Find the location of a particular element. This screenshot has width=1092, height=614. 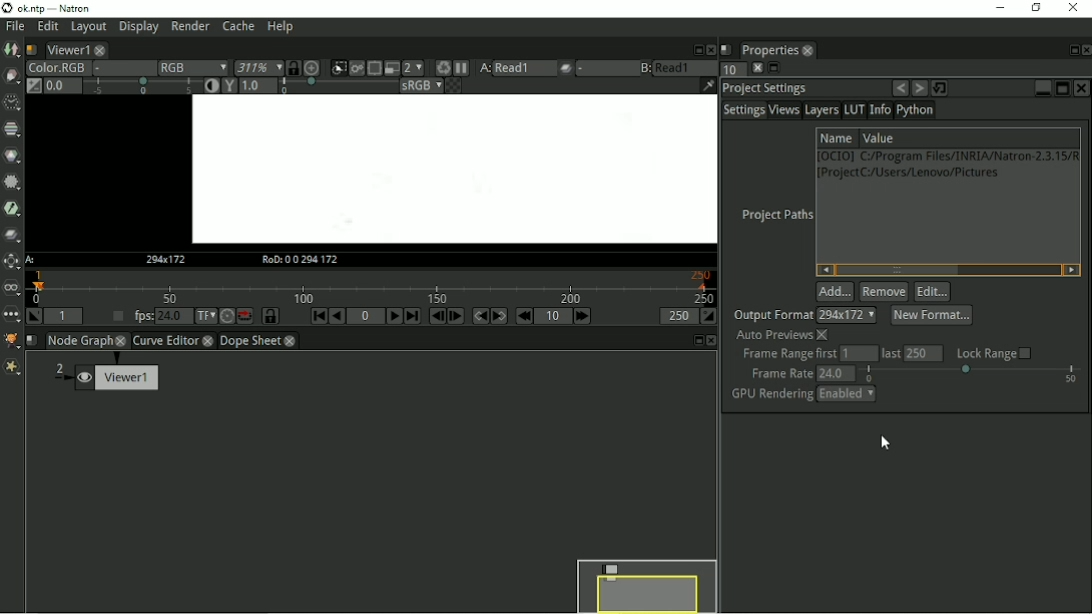

close is located at coordinates (809, 52).